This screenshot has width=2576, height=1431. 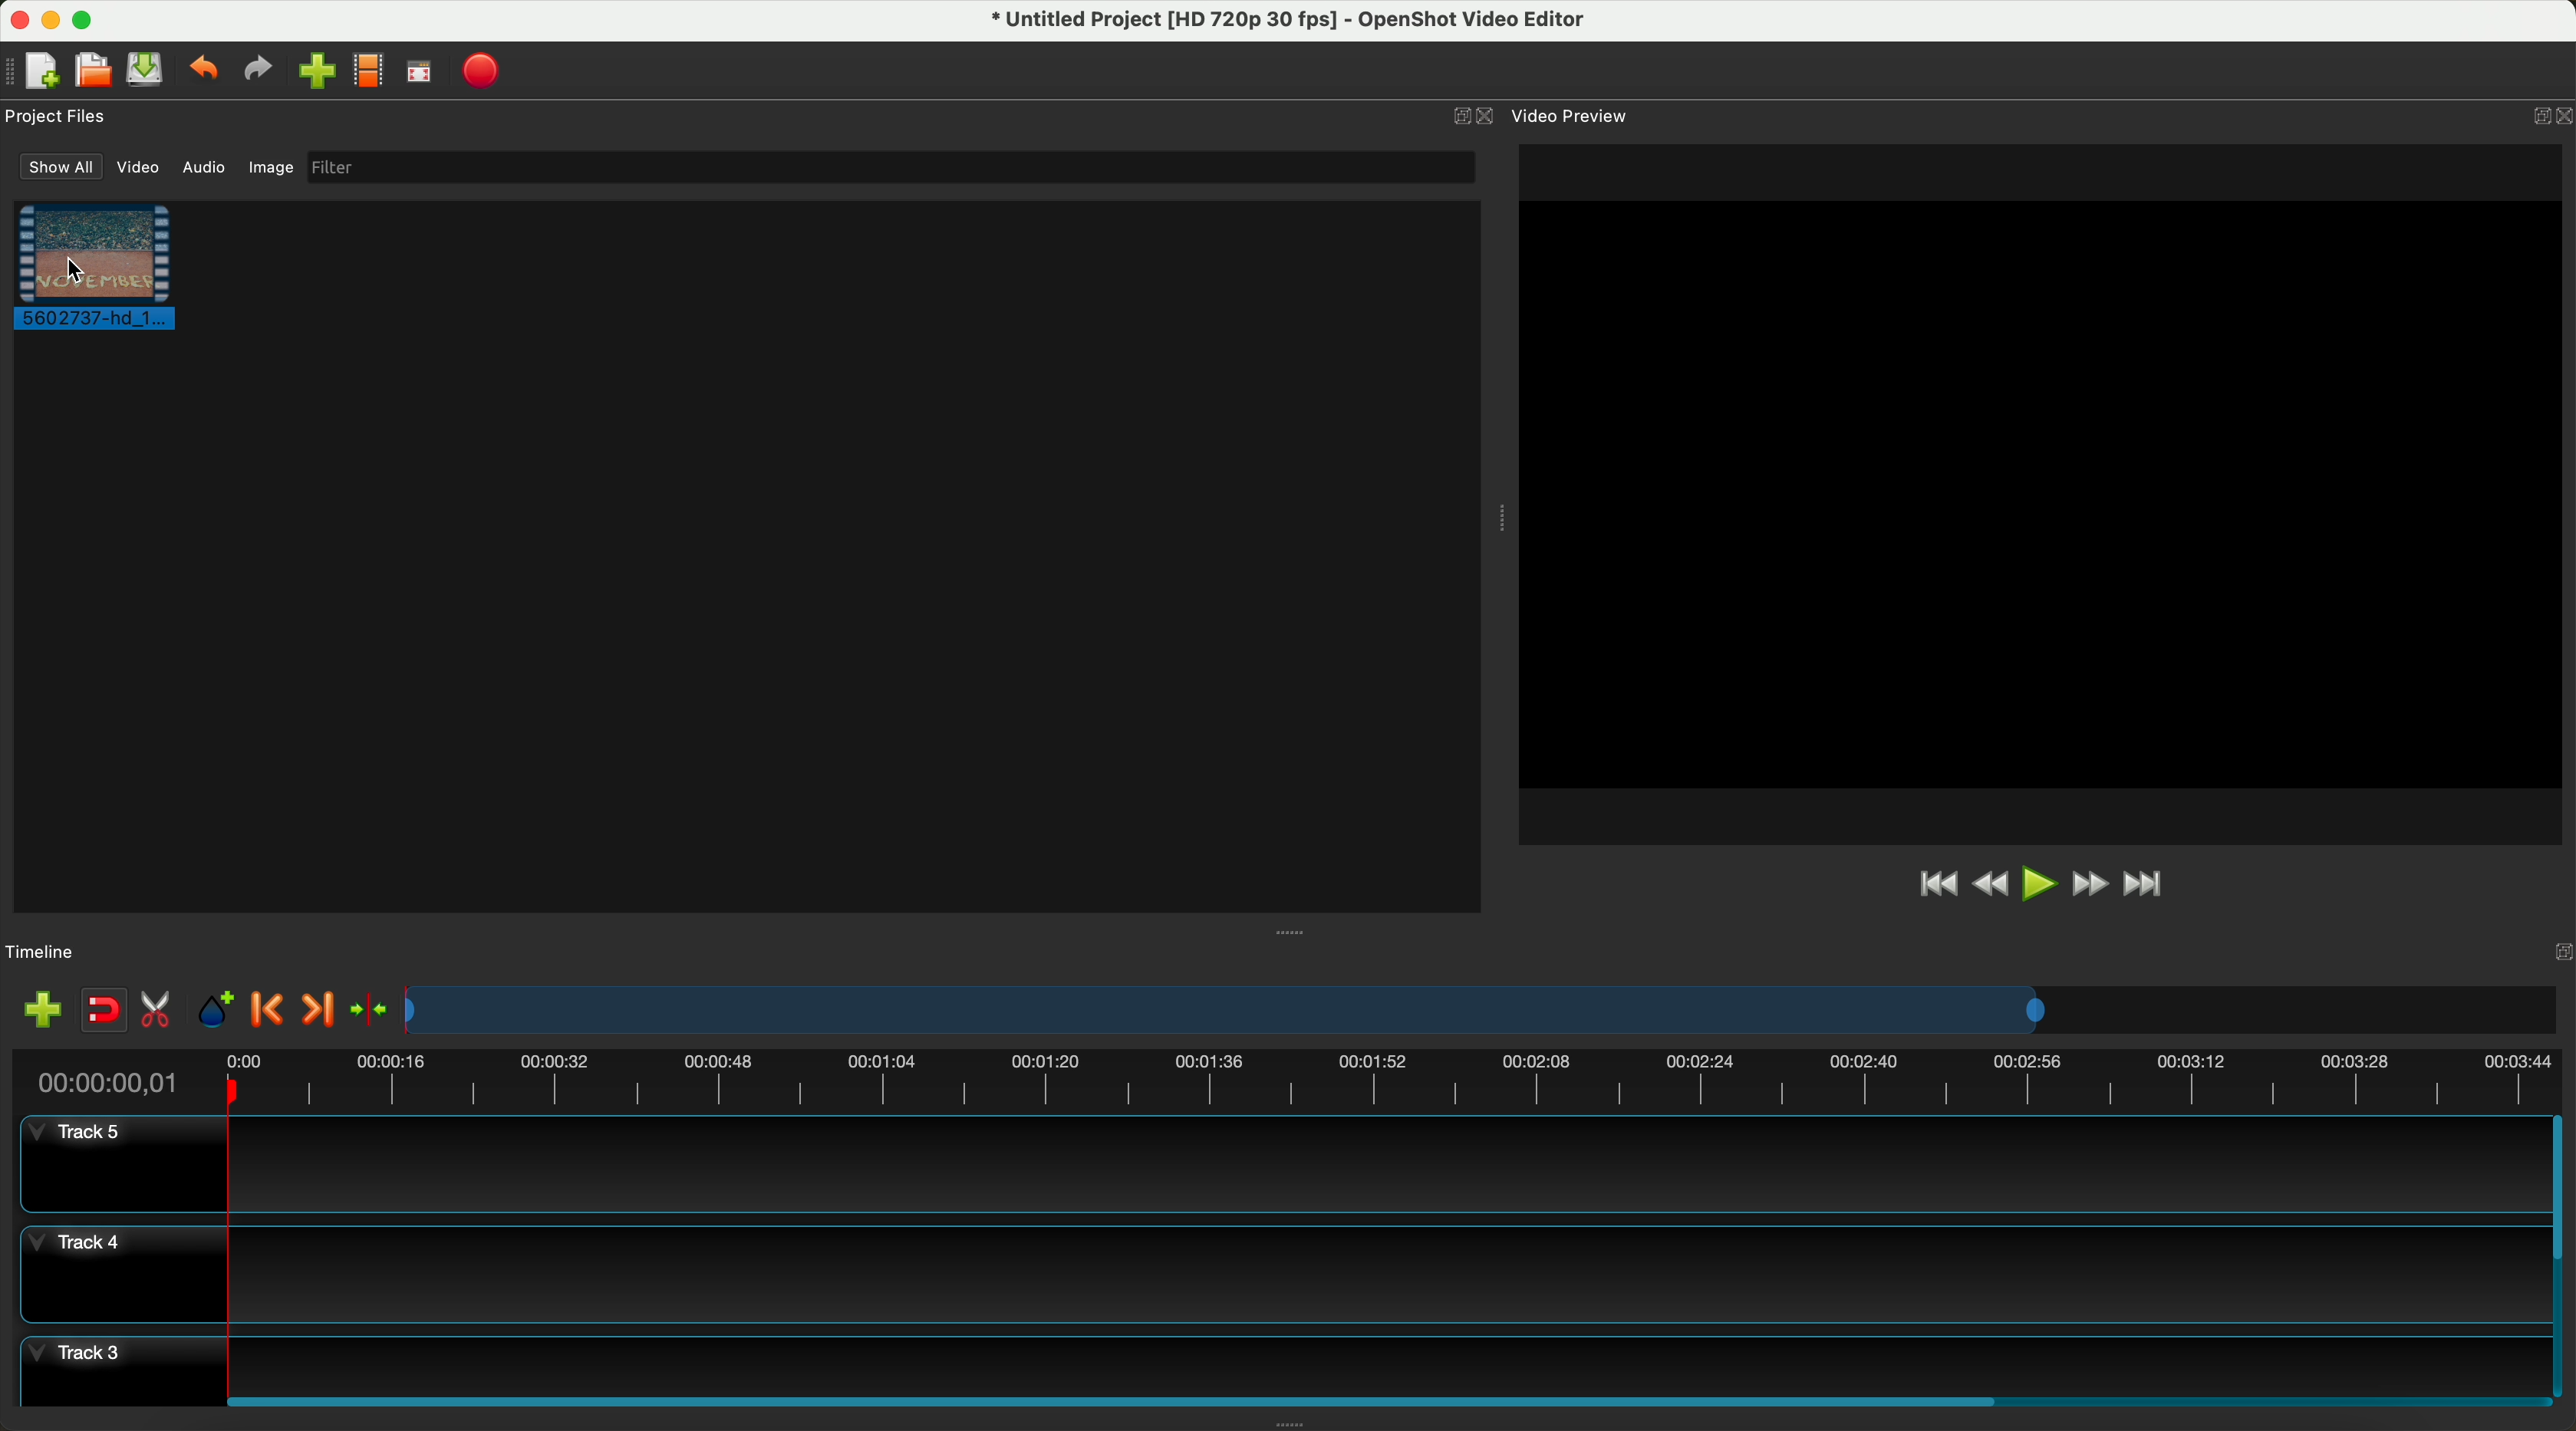 I want to click on track 3, so click(x=1277, y=1359).